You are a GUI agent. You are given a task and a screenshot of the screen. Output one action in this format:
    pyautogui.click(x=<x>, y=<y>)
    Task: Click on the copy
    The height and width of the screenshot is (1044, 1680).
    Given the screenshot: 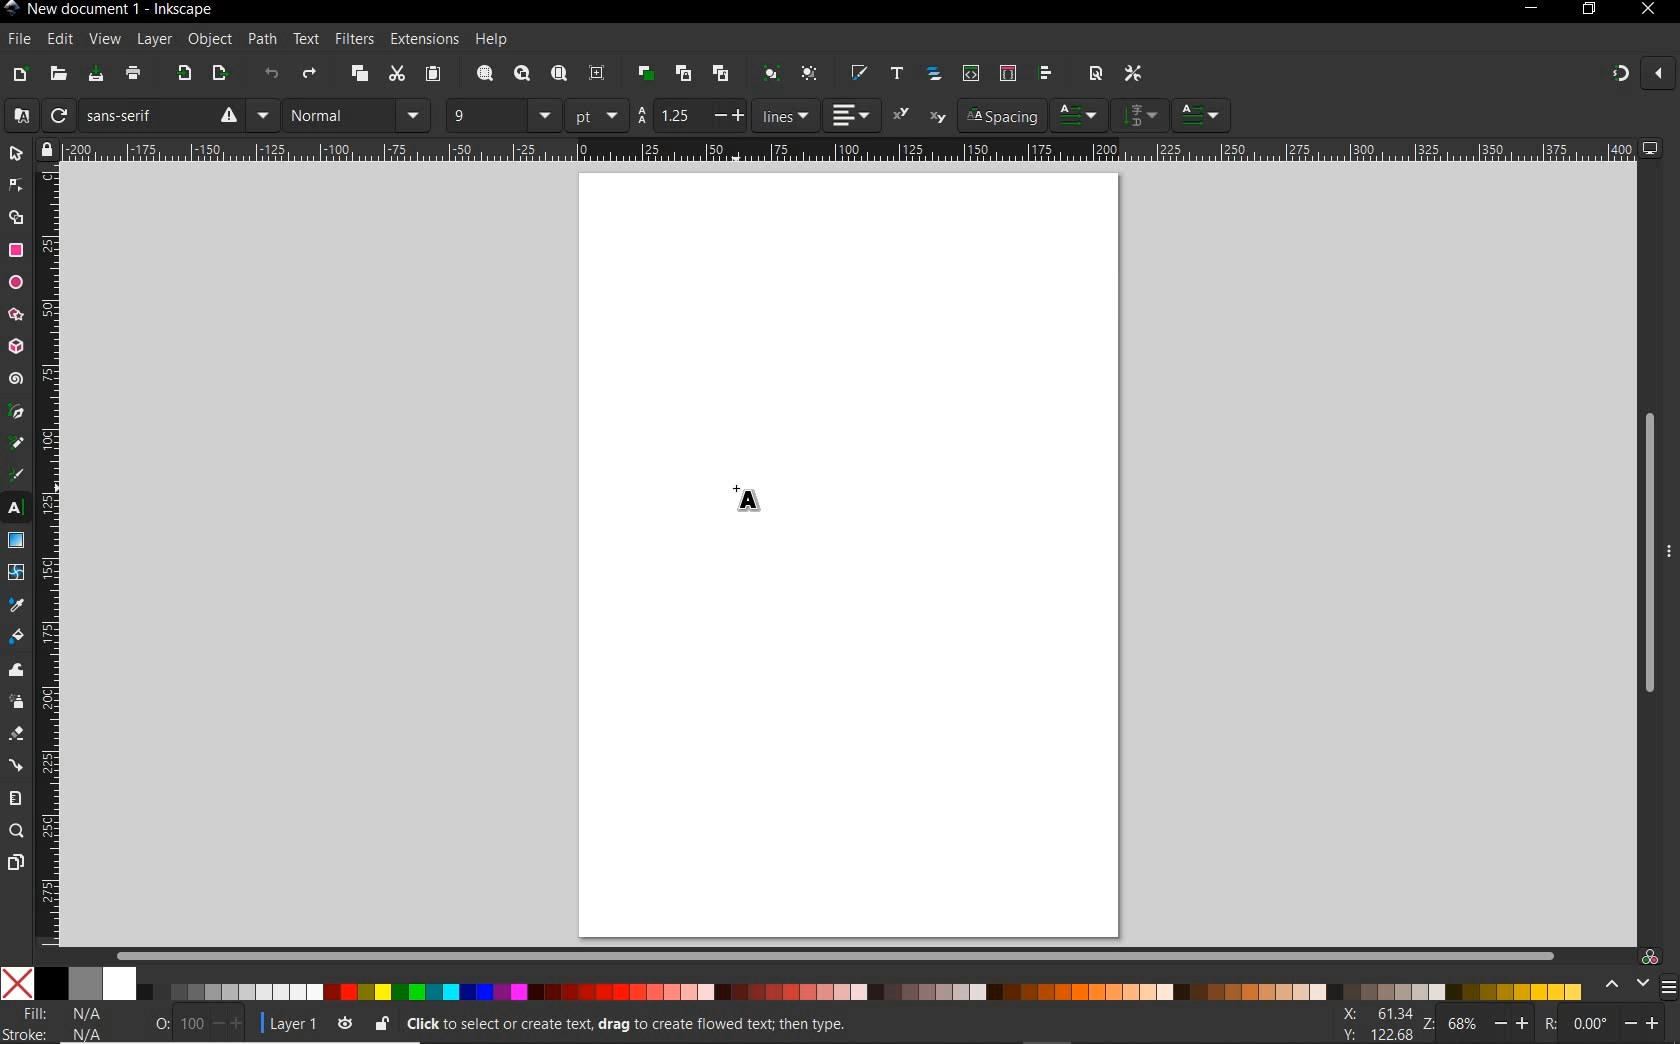 What is the action you would take?
    pyautogui.click(x=360, y=75)
    